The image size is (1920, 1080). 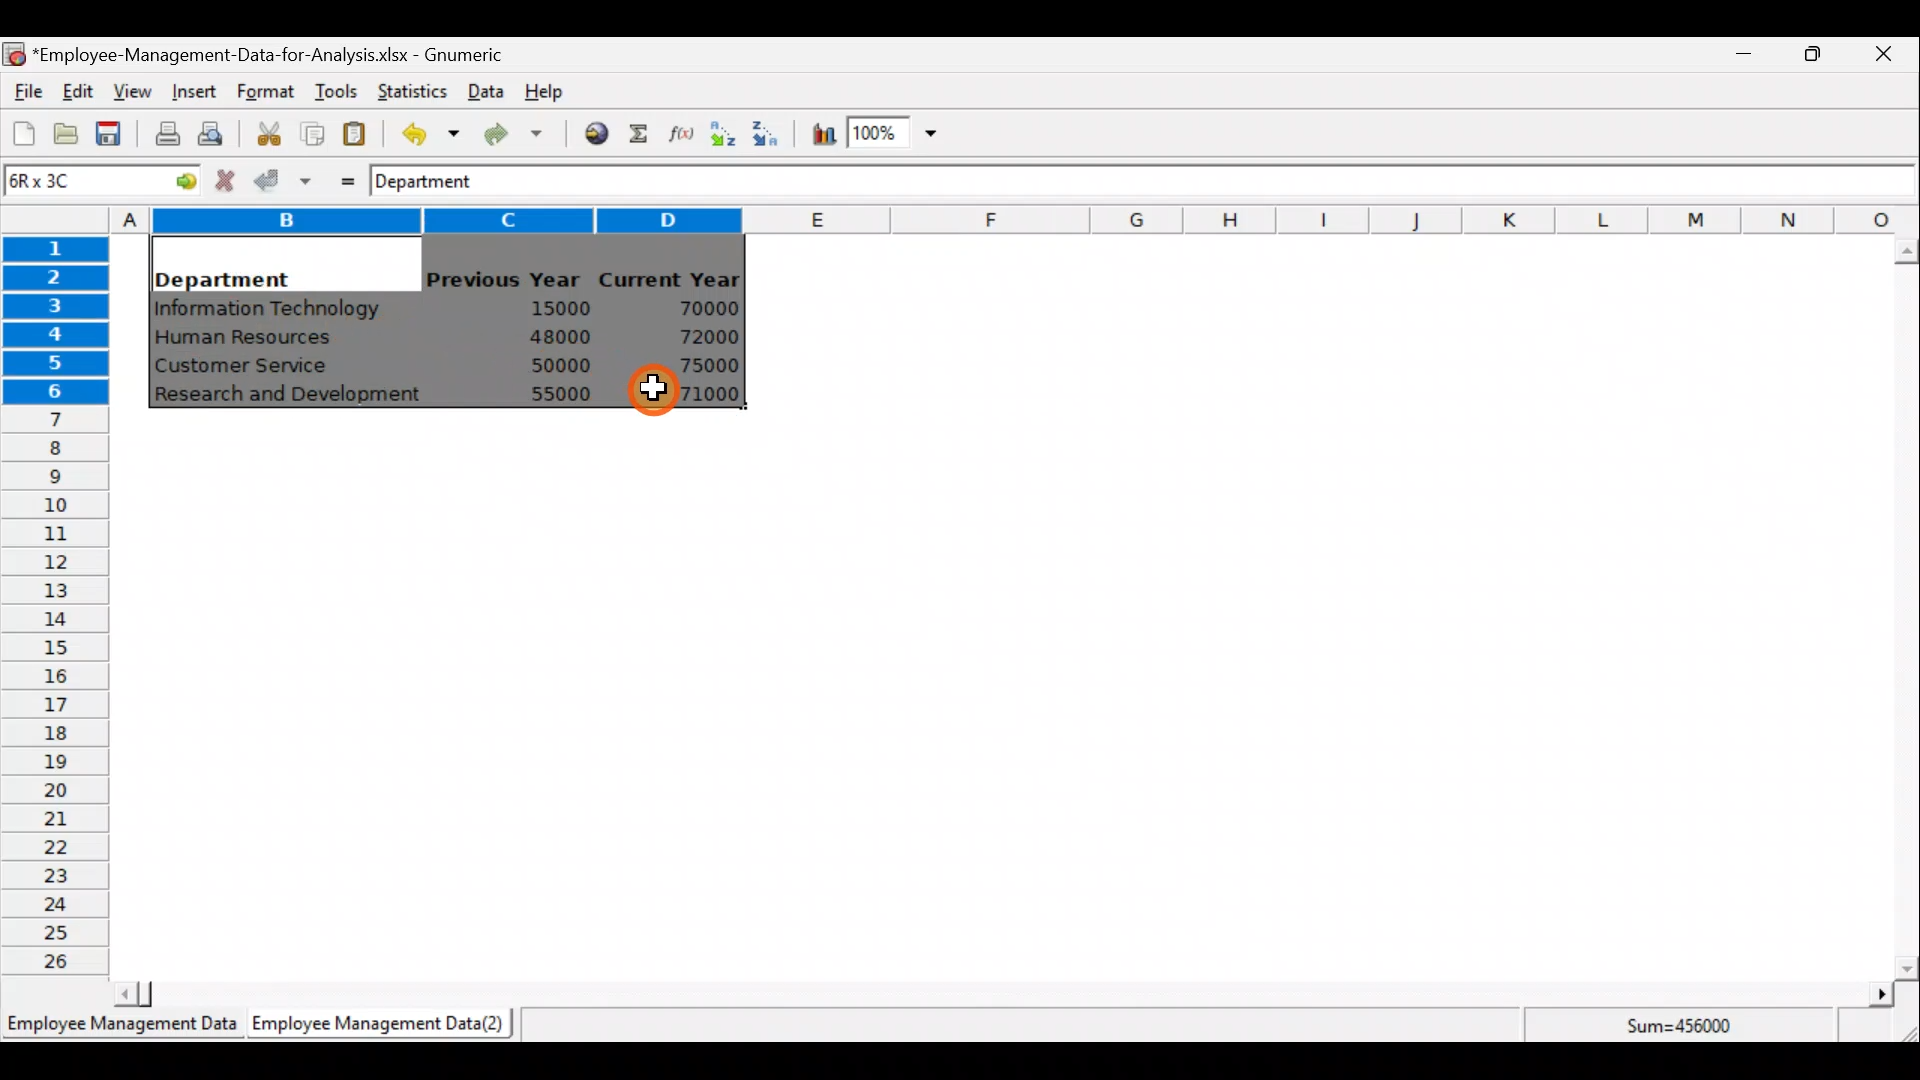 I want to click on Enter formula, so click(x=342, y=177).